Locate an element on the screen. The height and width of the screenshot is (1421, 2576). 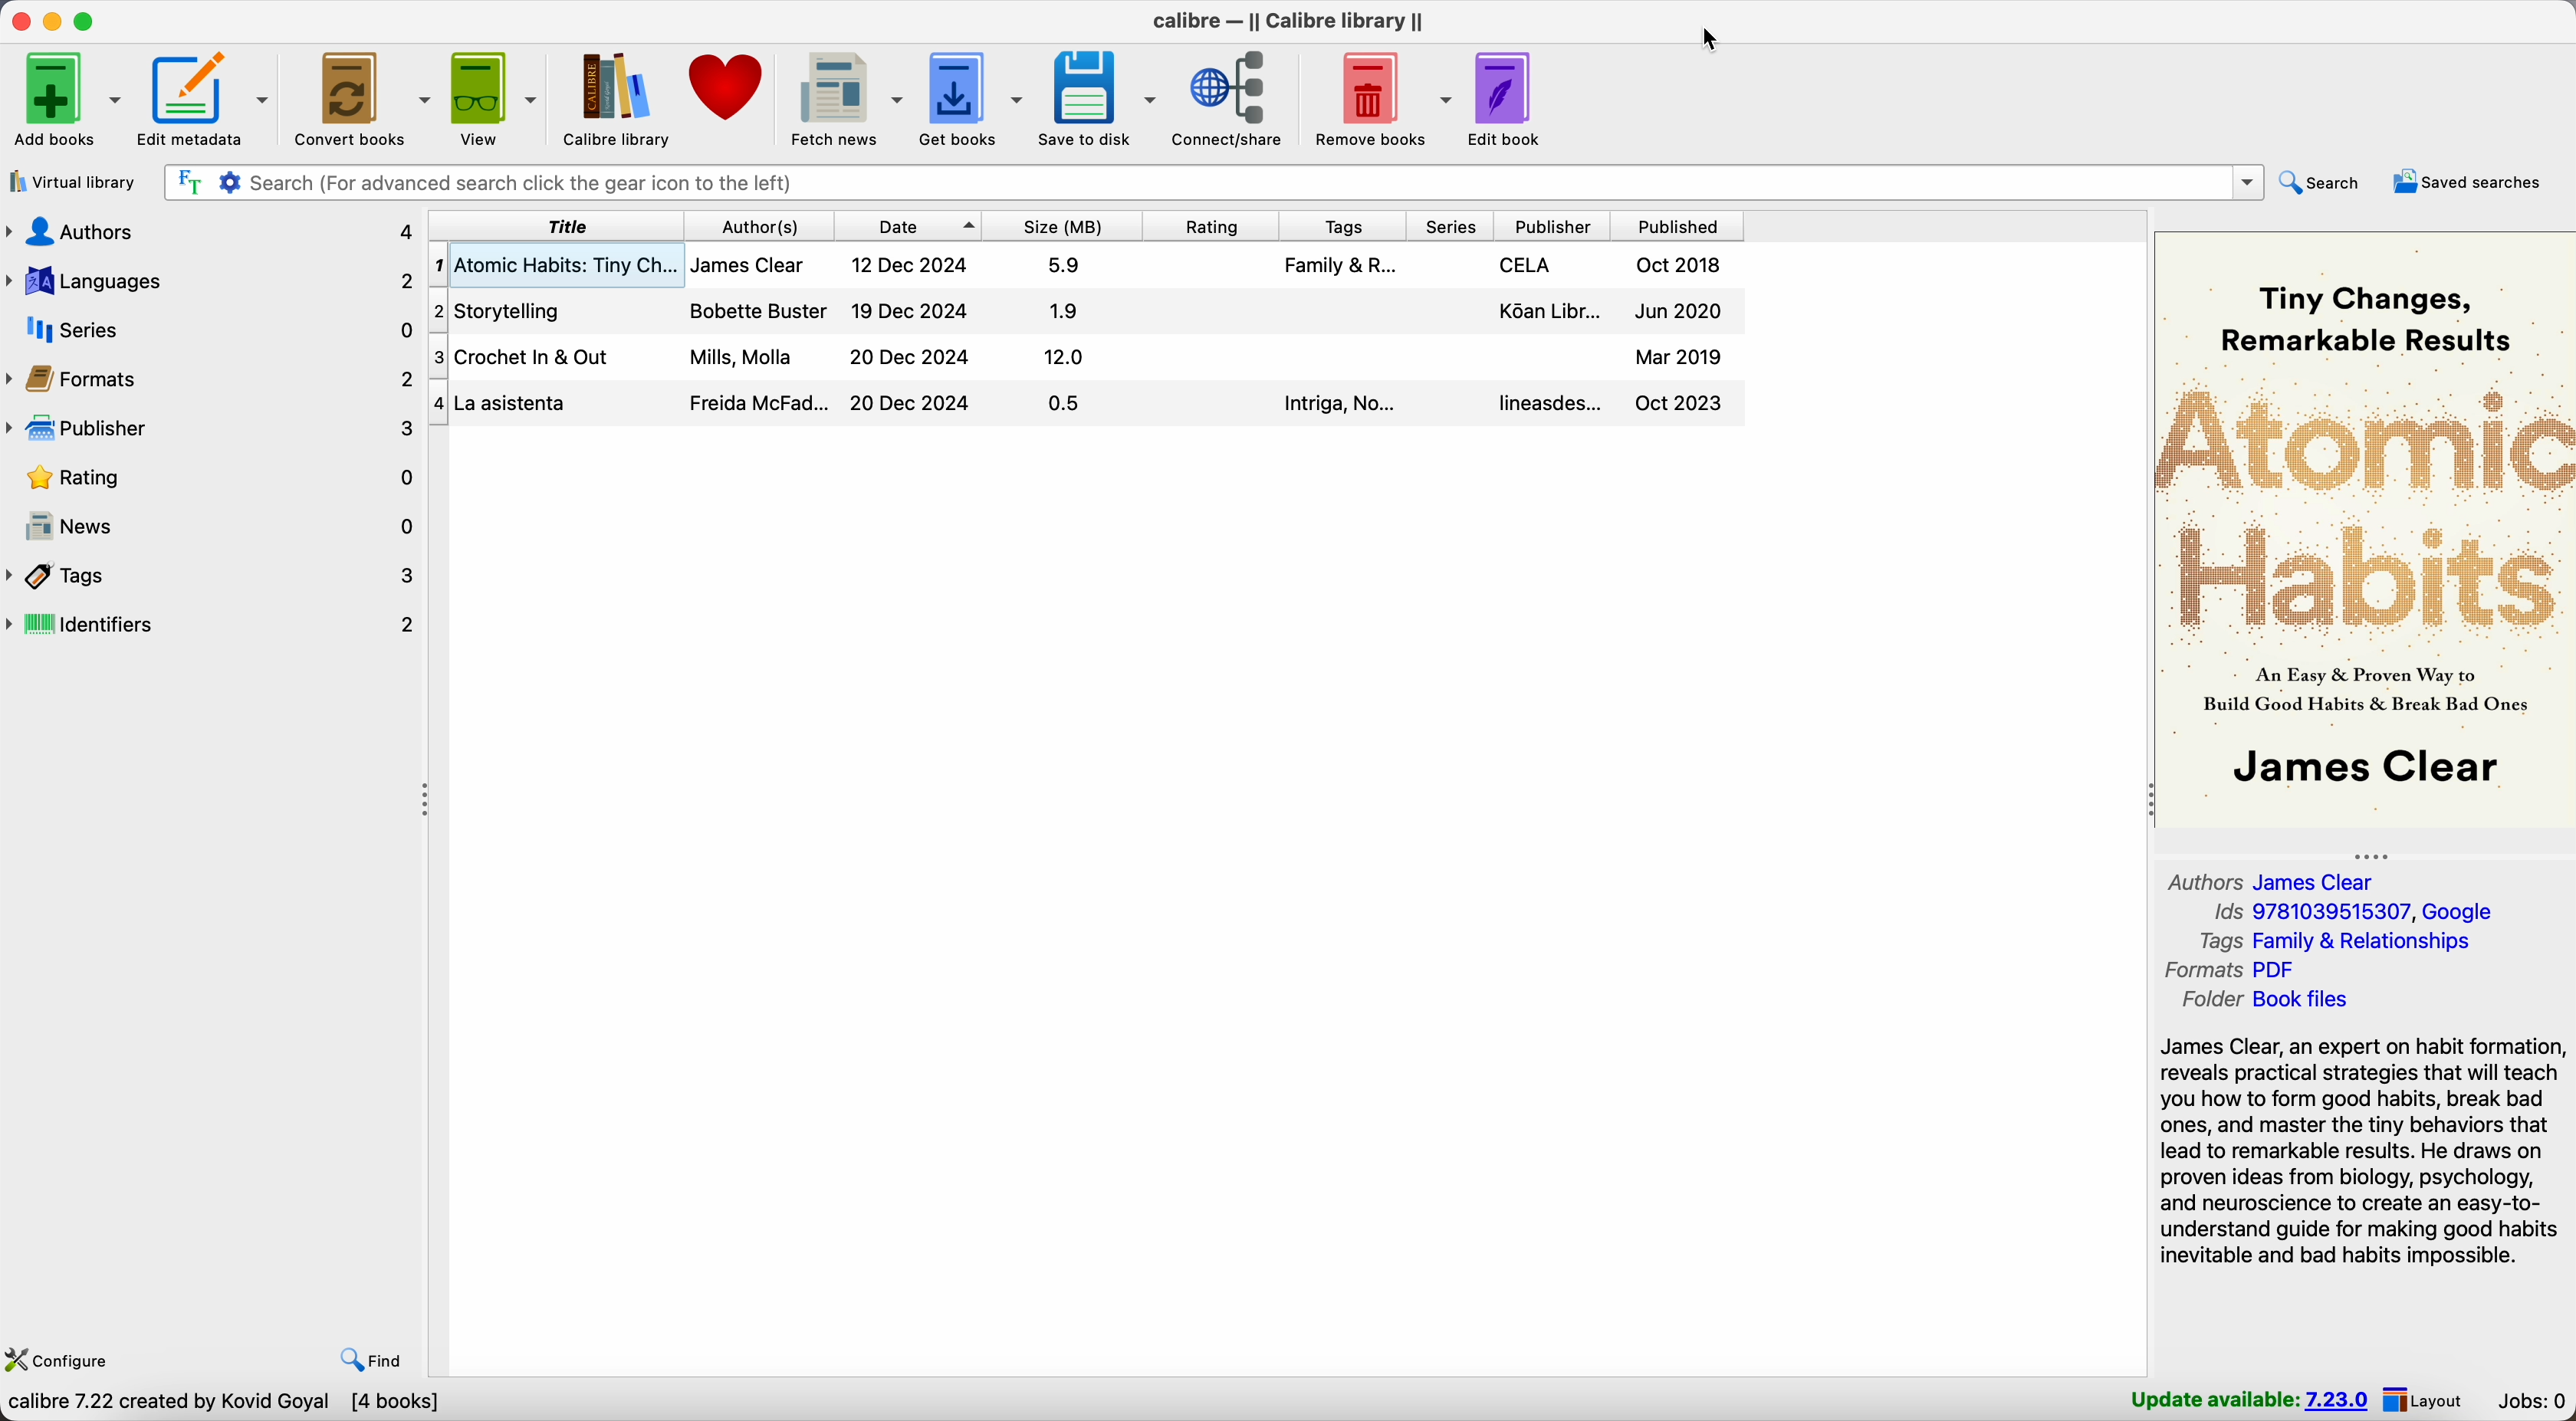
Ids 9781039515307, Google is located at coordinates (2355, 908).